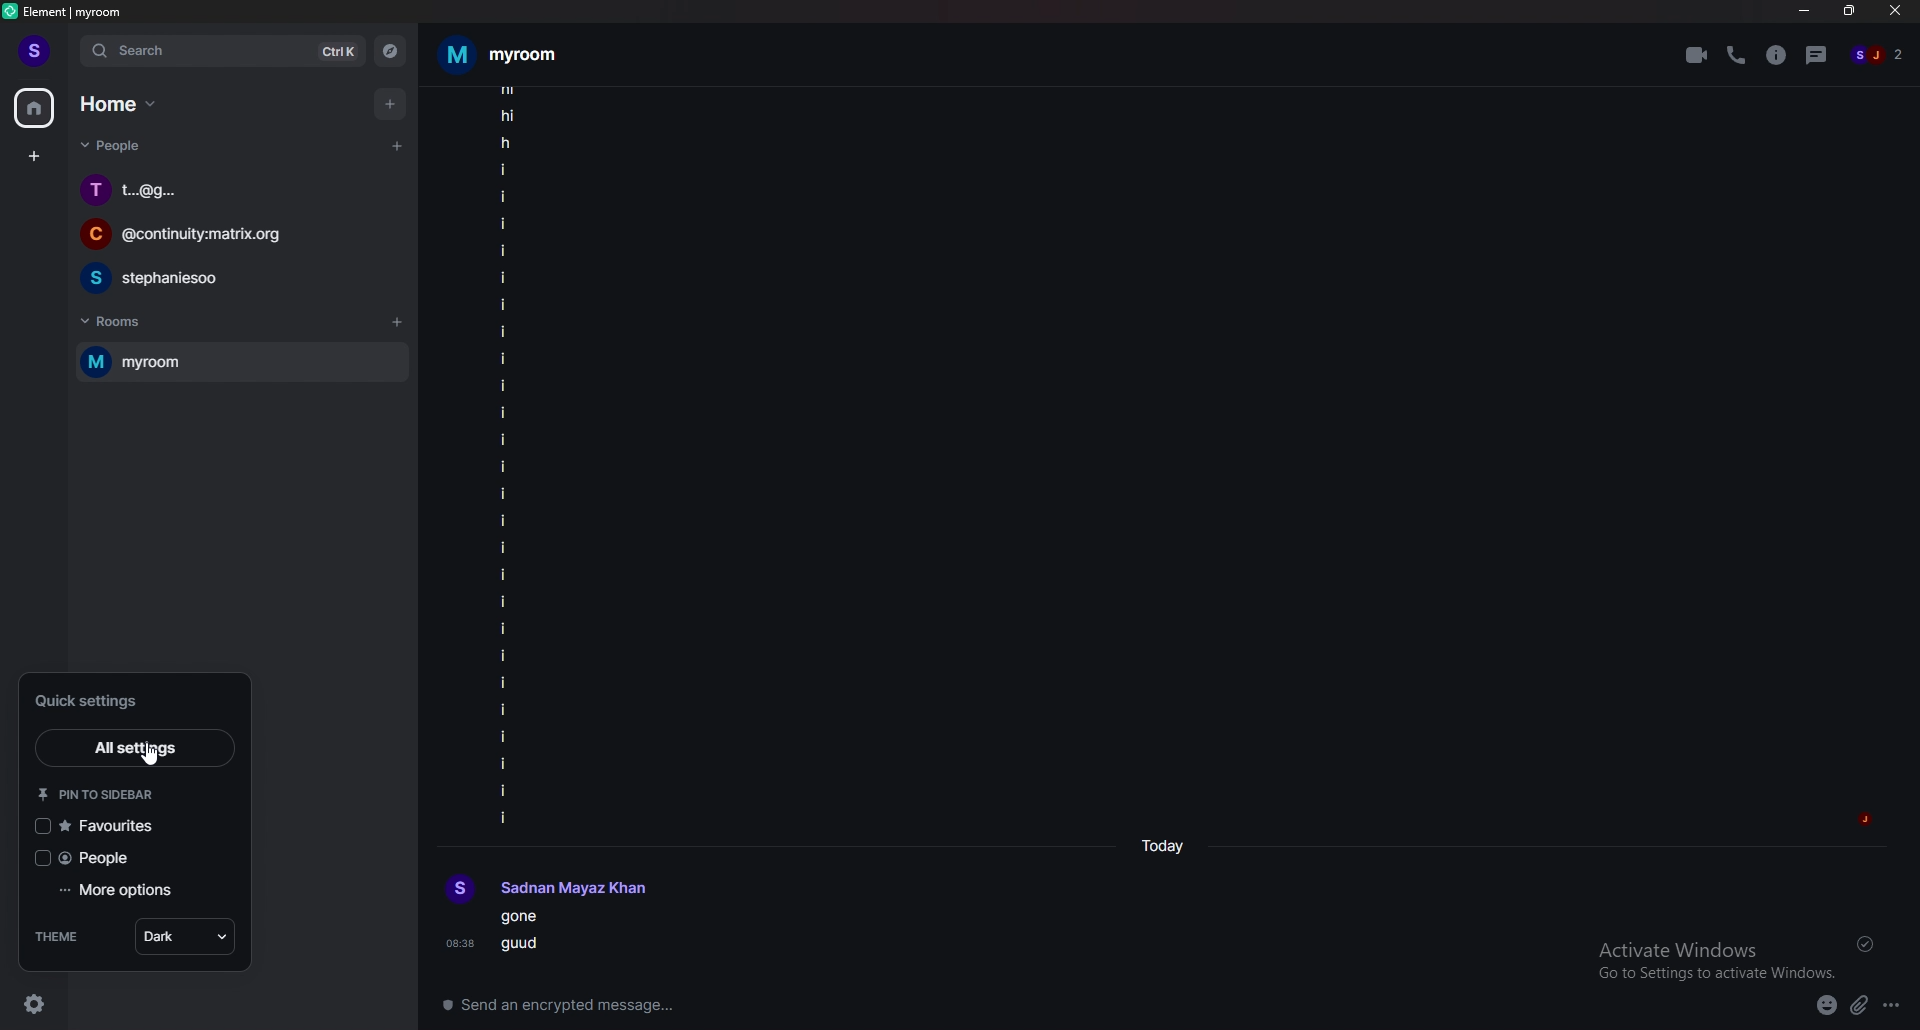  What do you see at coordinates (46, 998) in the screenshot?
I see `settings` at bounding box center [46, 998].